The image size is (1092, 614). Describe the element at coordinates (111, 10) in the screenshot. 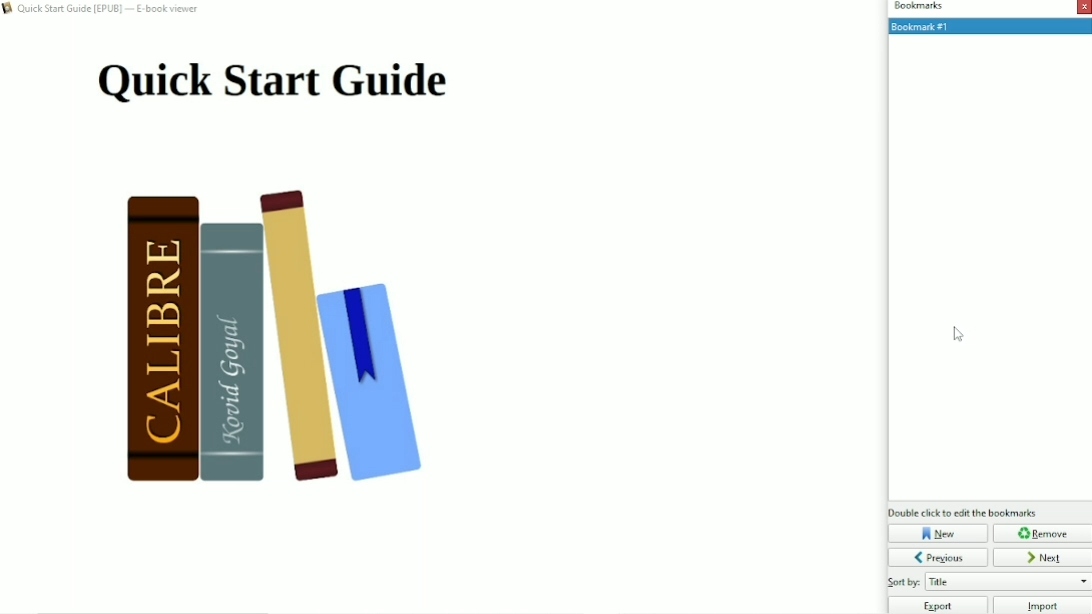

I see `Book name` at that location.